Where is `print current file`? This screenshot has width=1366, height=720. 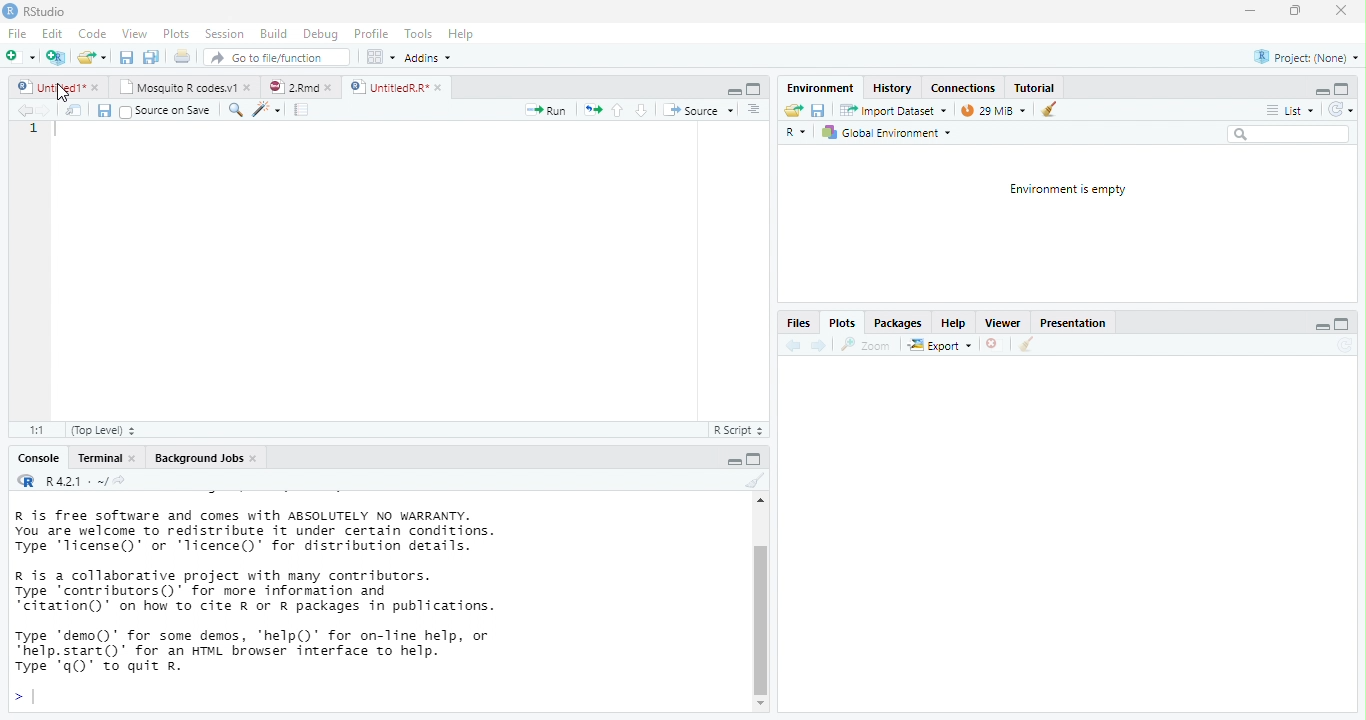
print current file is located at coordinates (183, 56).